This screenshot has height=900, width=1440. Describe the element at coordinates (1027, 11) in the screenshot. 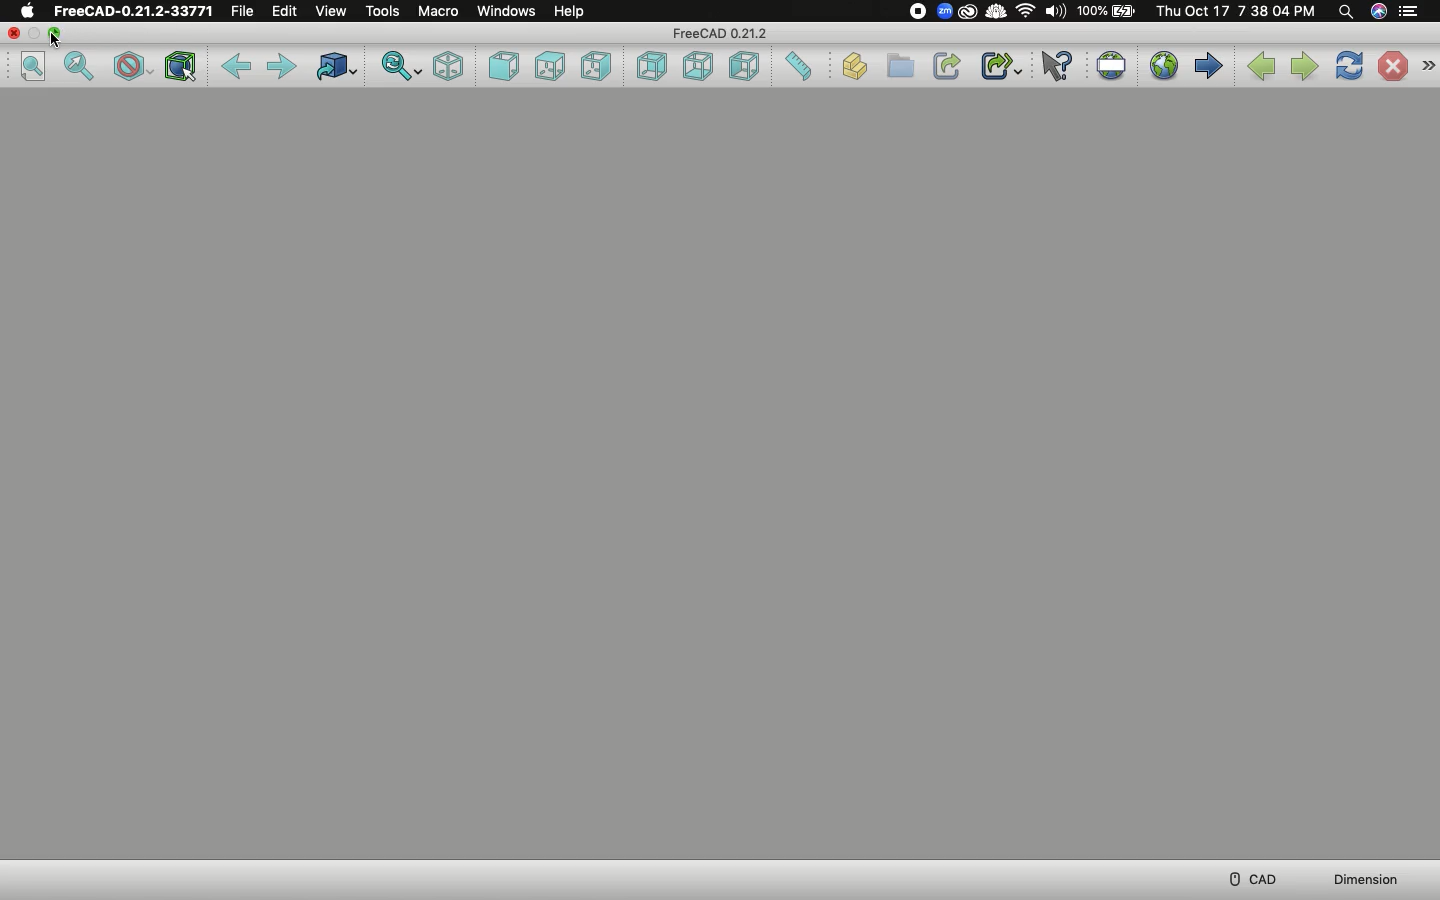

I see `Internet` at that location.